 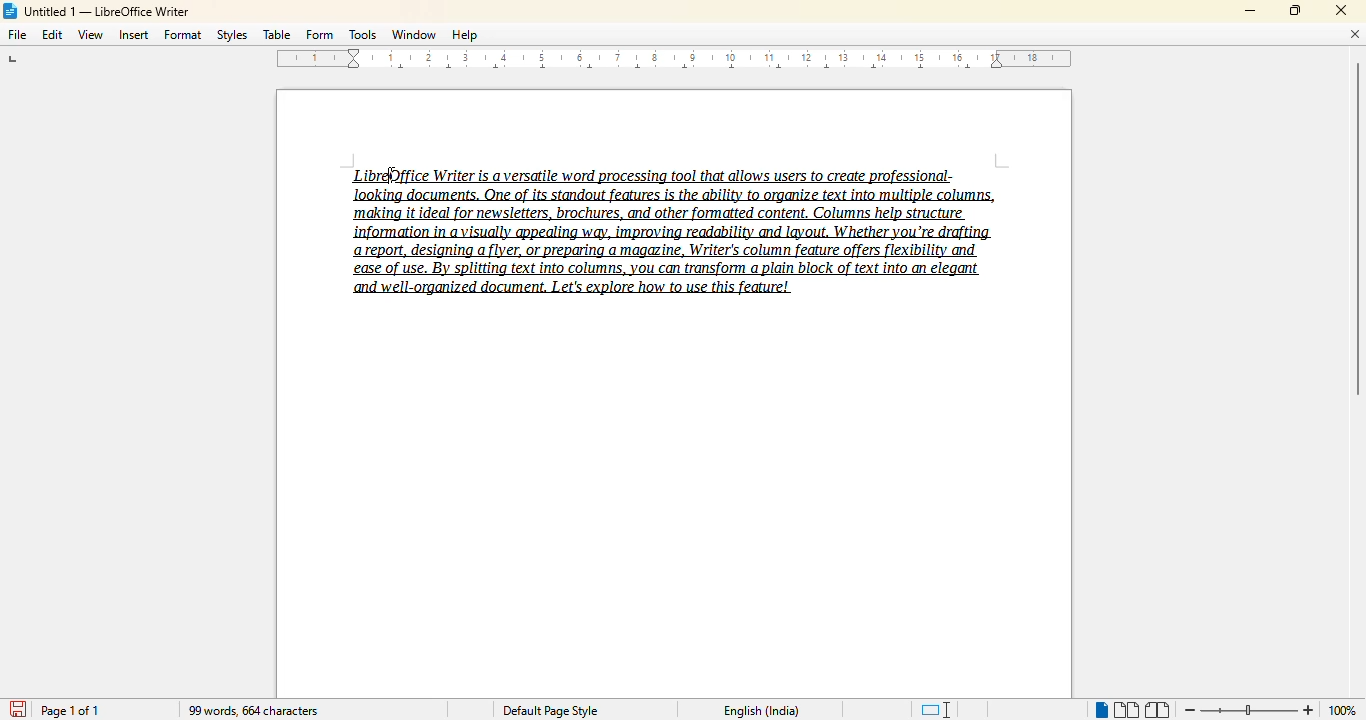 What do you see at coordinates (133, 35) in the screenshot?
I see `insert` at bounding box center [133, 35].